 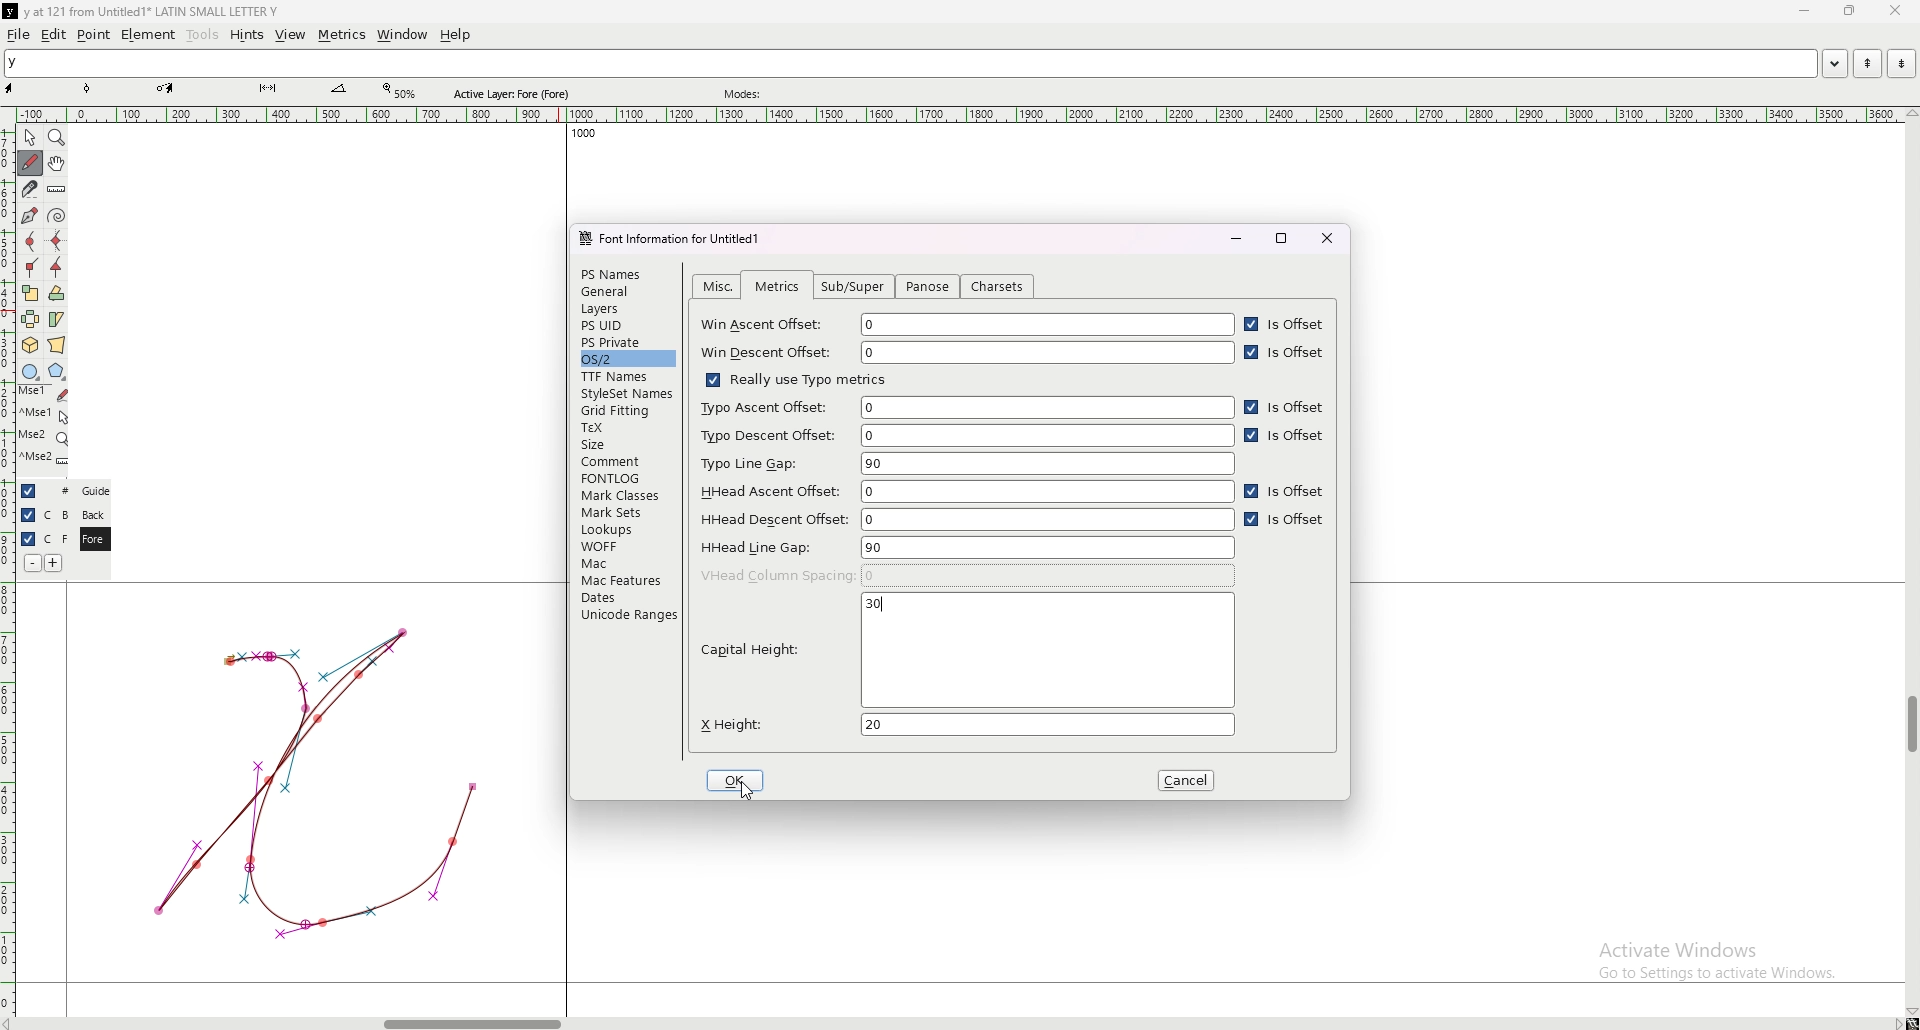 What do you see at coordinates (54, 563) in the screenshot?
I see `add layer` at bounding box center [54, 563].